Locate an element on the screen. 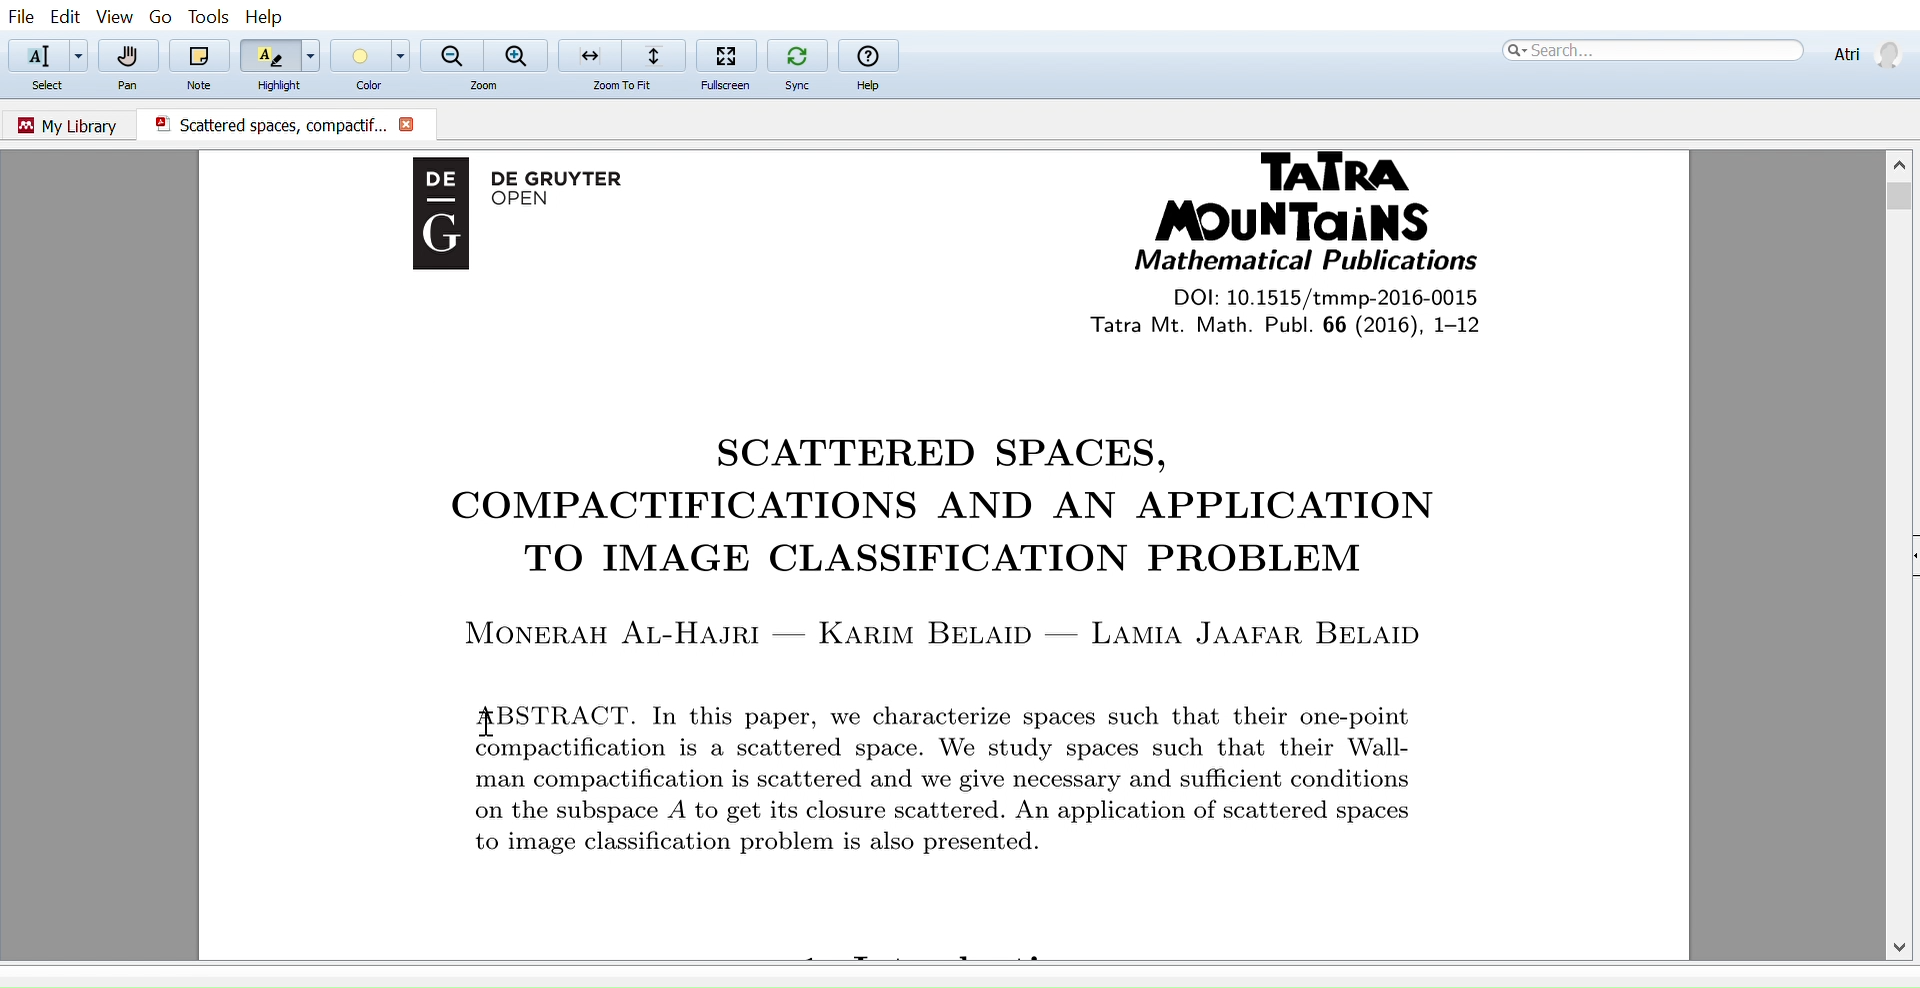 Image resolution: width=1920 pixels, height=988 pixels. Fullscreen is located at coordinates (721, 86).